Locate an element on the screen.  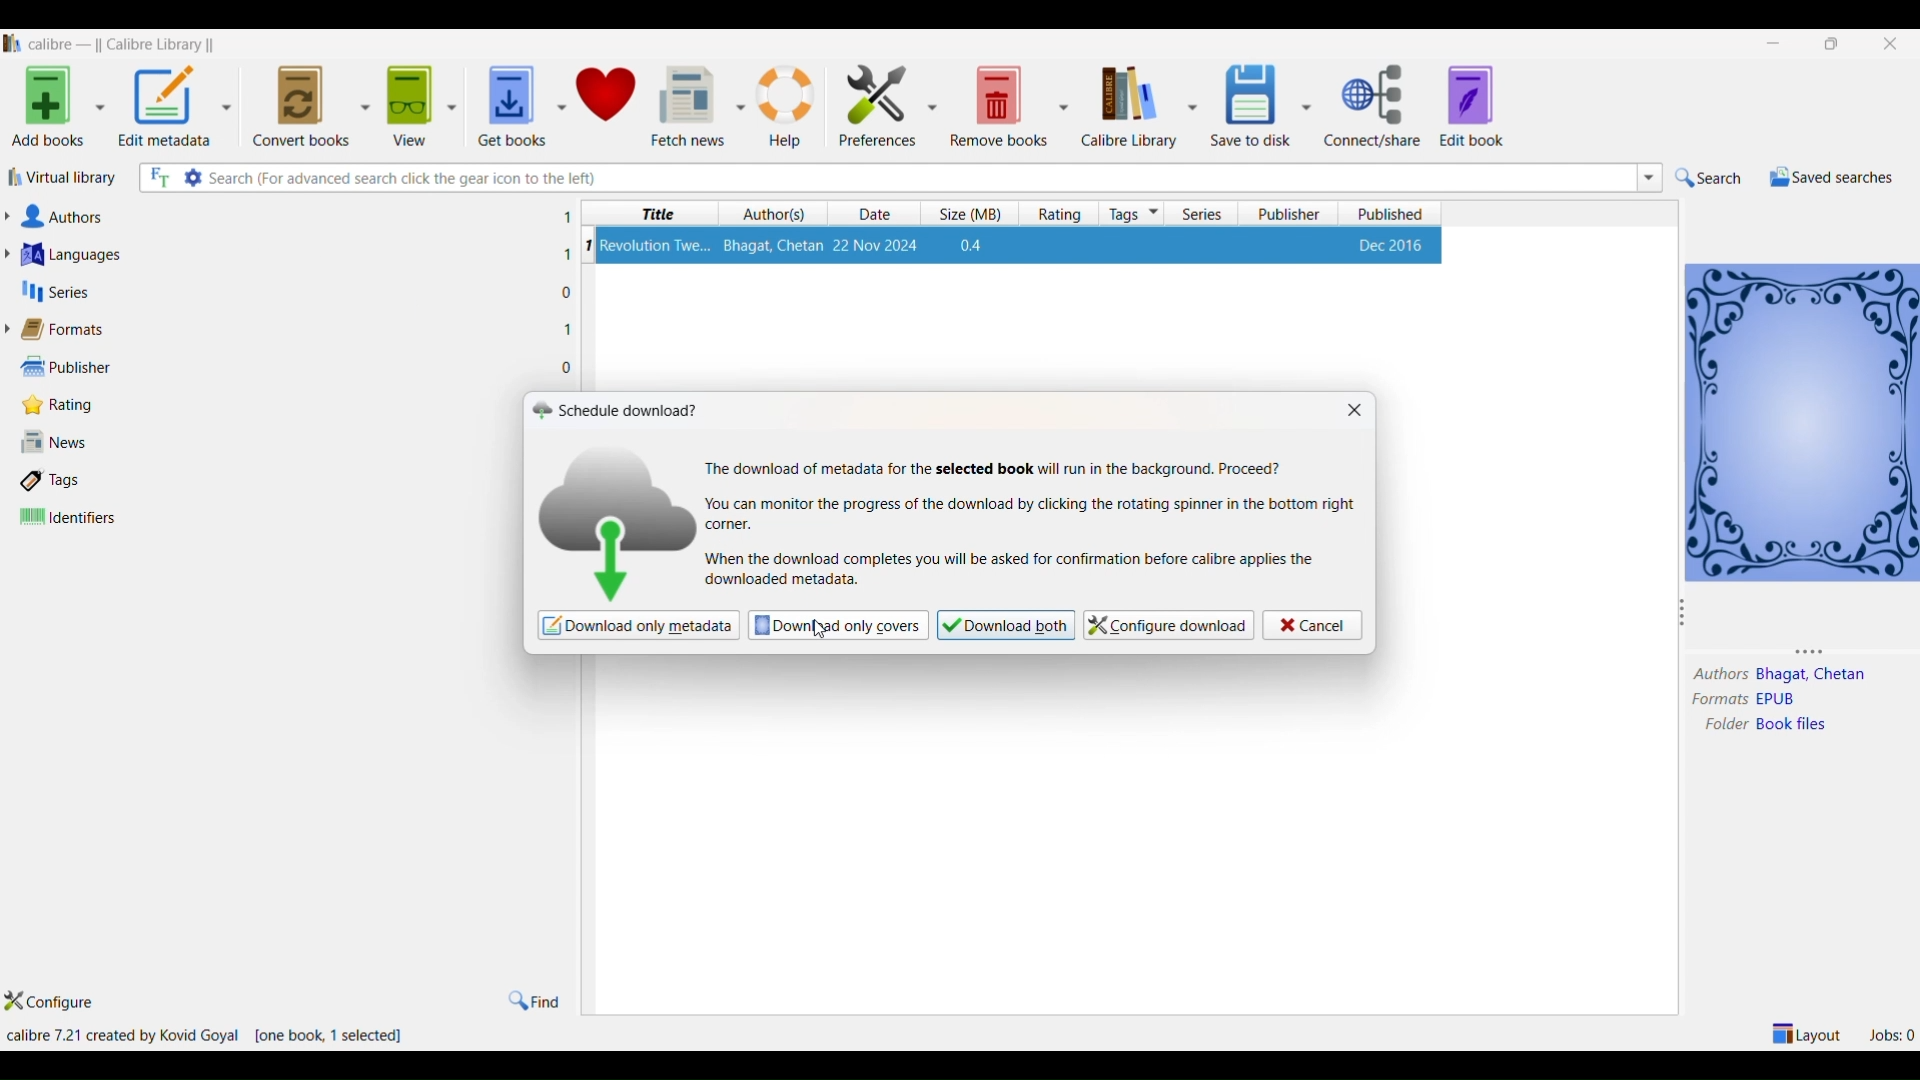
authors is located at coordinates (1719, 675).